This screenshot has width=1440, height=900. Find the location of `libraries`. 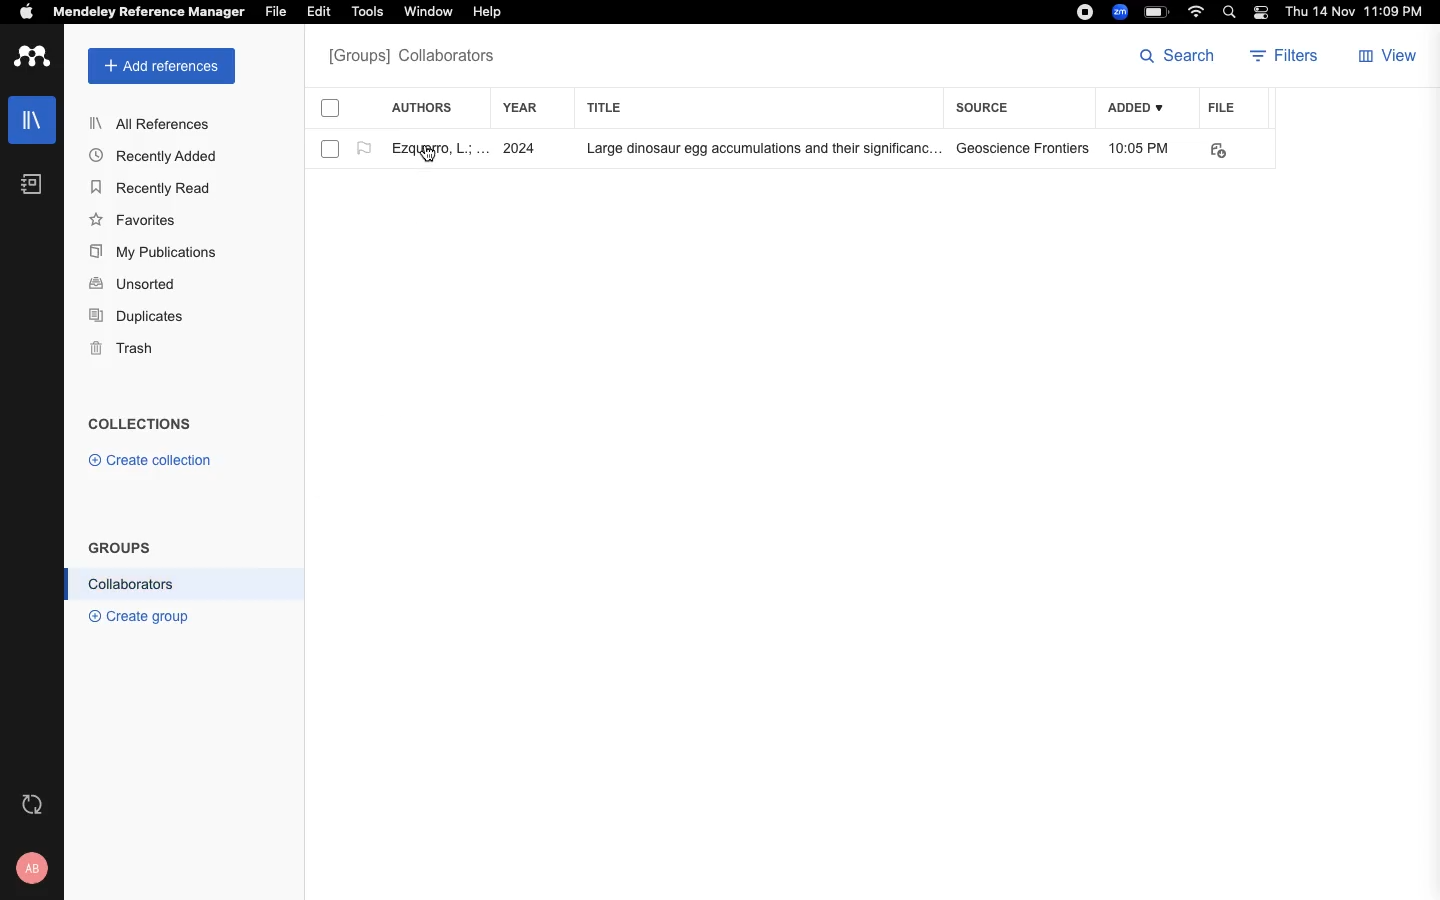

libraries is located at coordinates (30, 118).